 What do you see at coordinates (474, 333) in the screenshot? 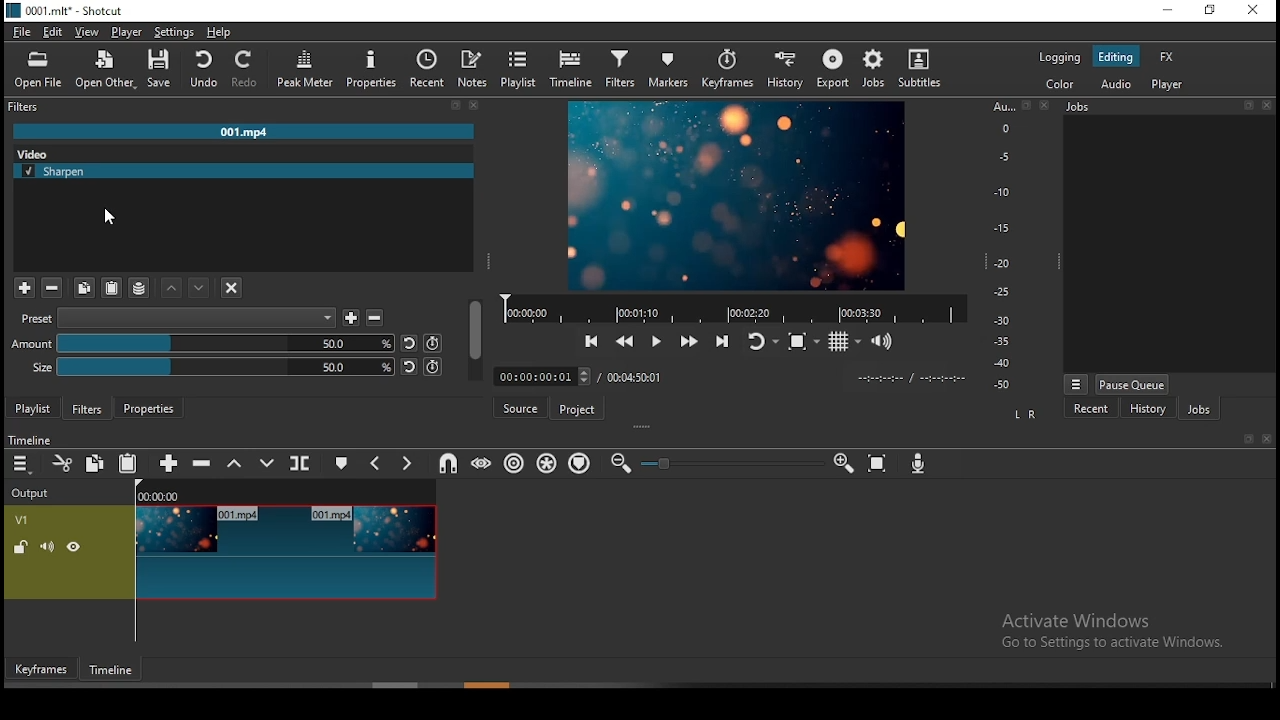
I see `scroll bar (vertical)` at bounding box center [474, 333].